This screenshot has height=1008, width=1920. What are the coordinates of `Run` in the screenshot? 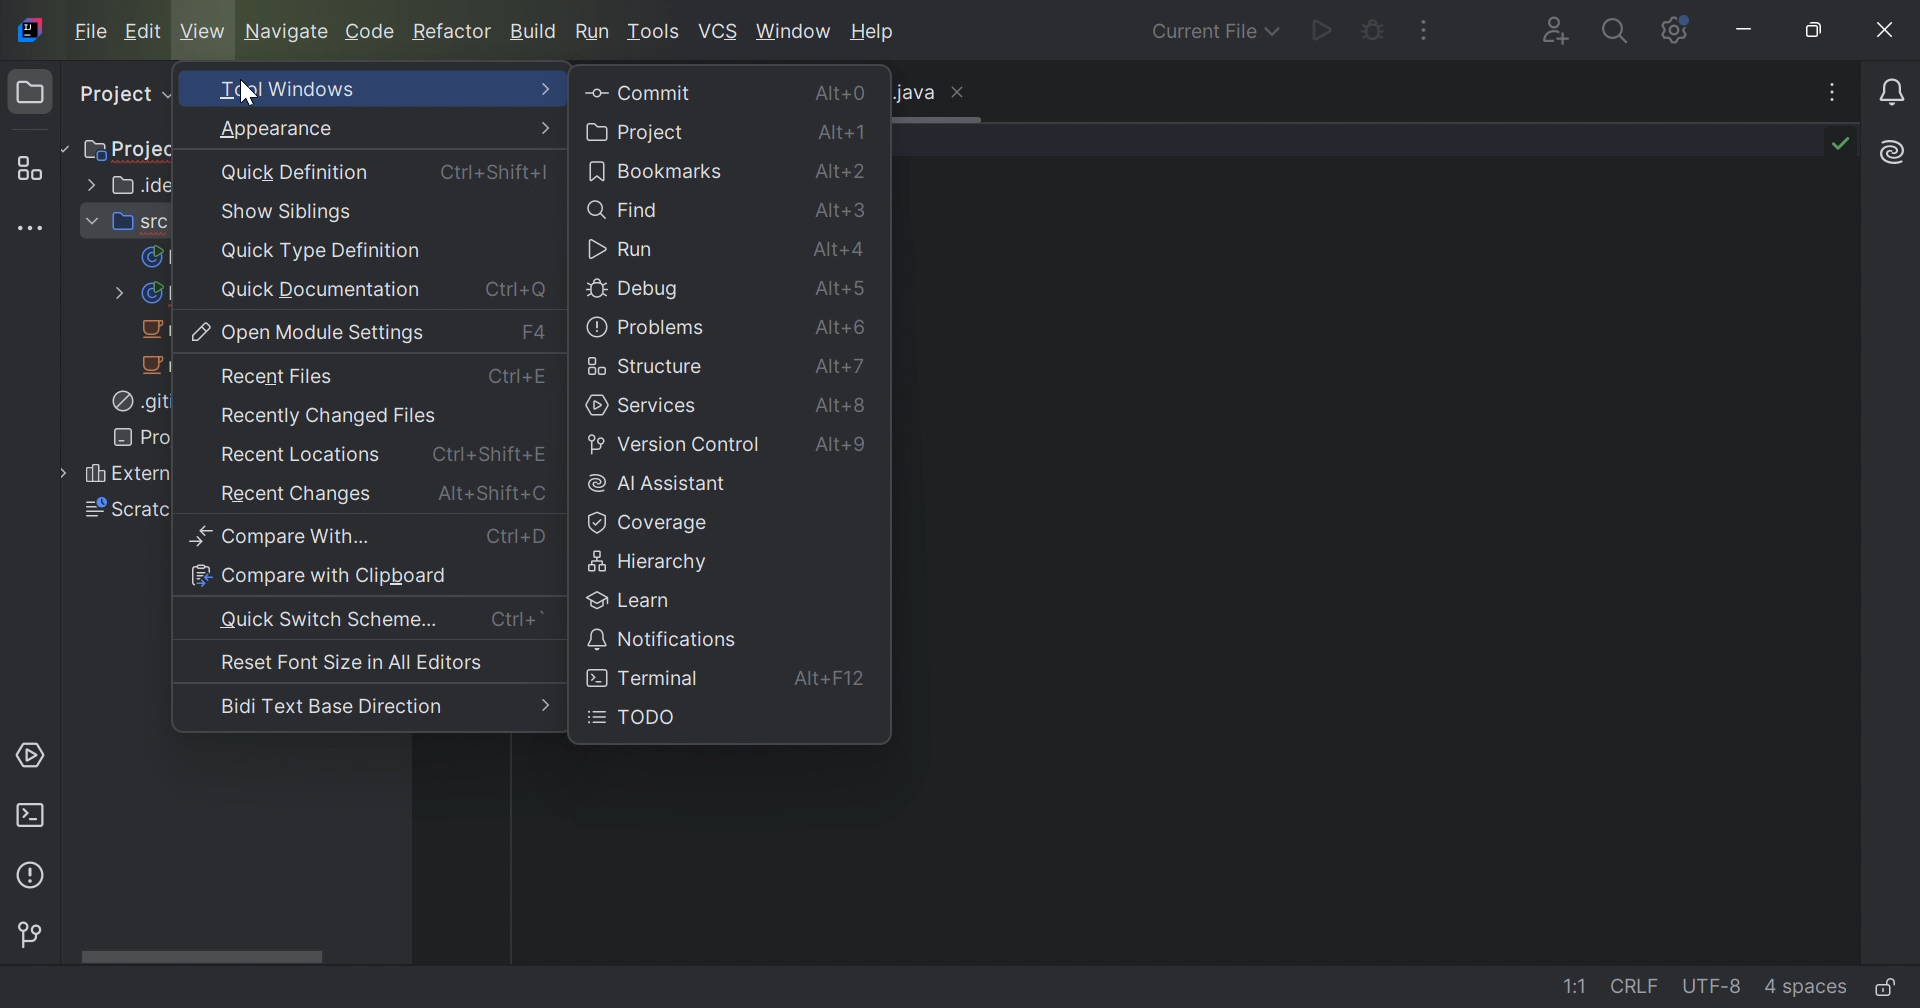 It's located at (593, 31).